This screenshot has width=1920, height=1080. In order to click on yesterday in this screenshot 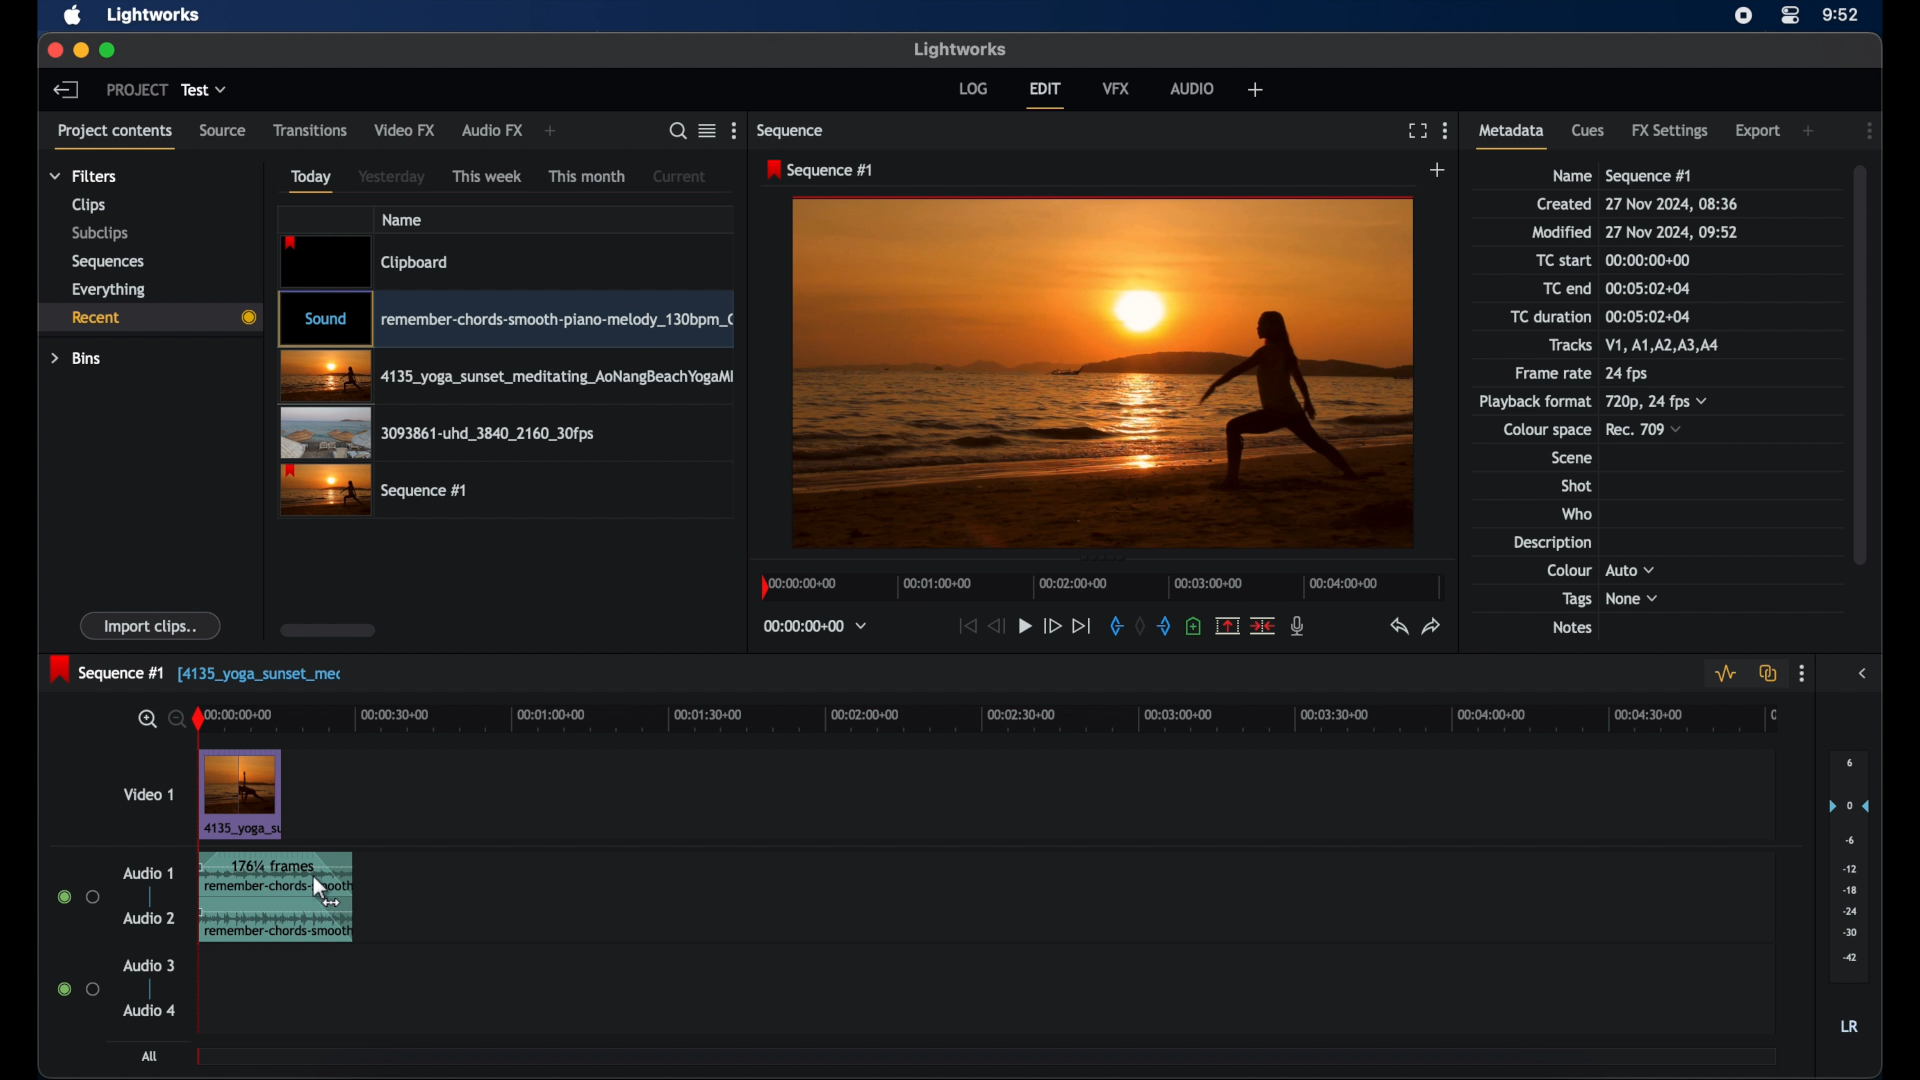, I will do `click(391, 176)`.